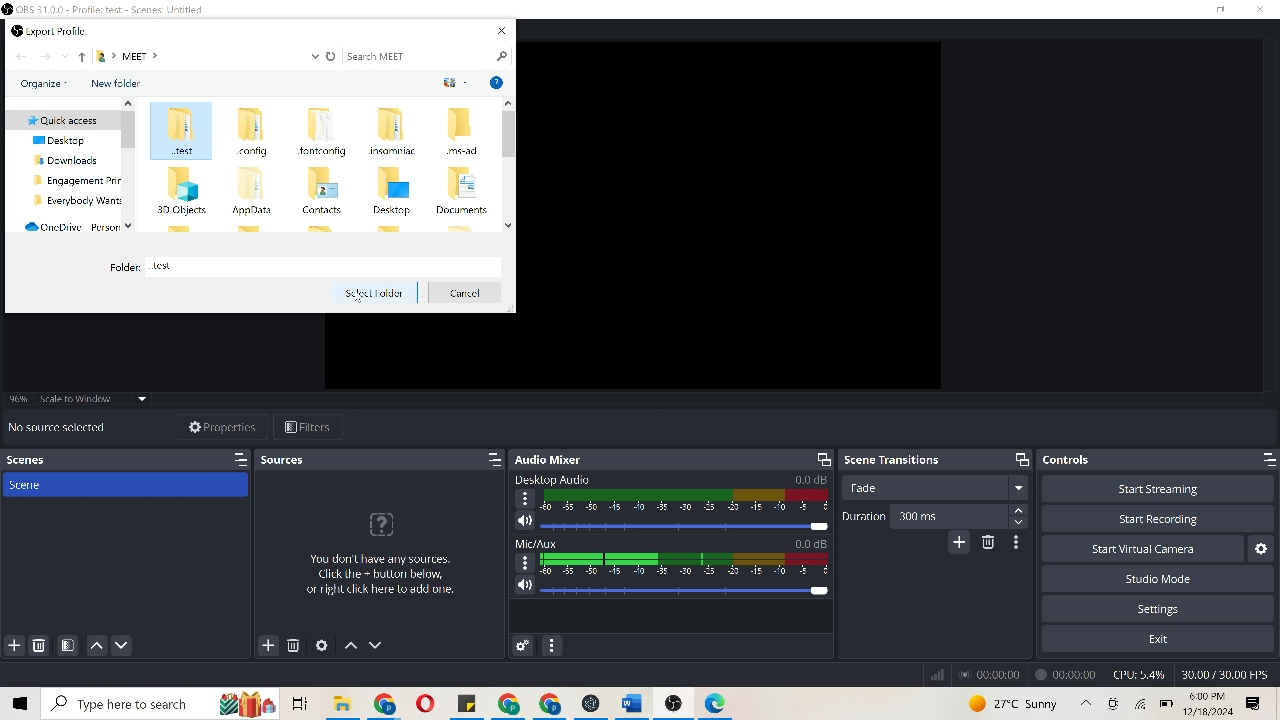  I want to click on icon size, so click(453, 82).